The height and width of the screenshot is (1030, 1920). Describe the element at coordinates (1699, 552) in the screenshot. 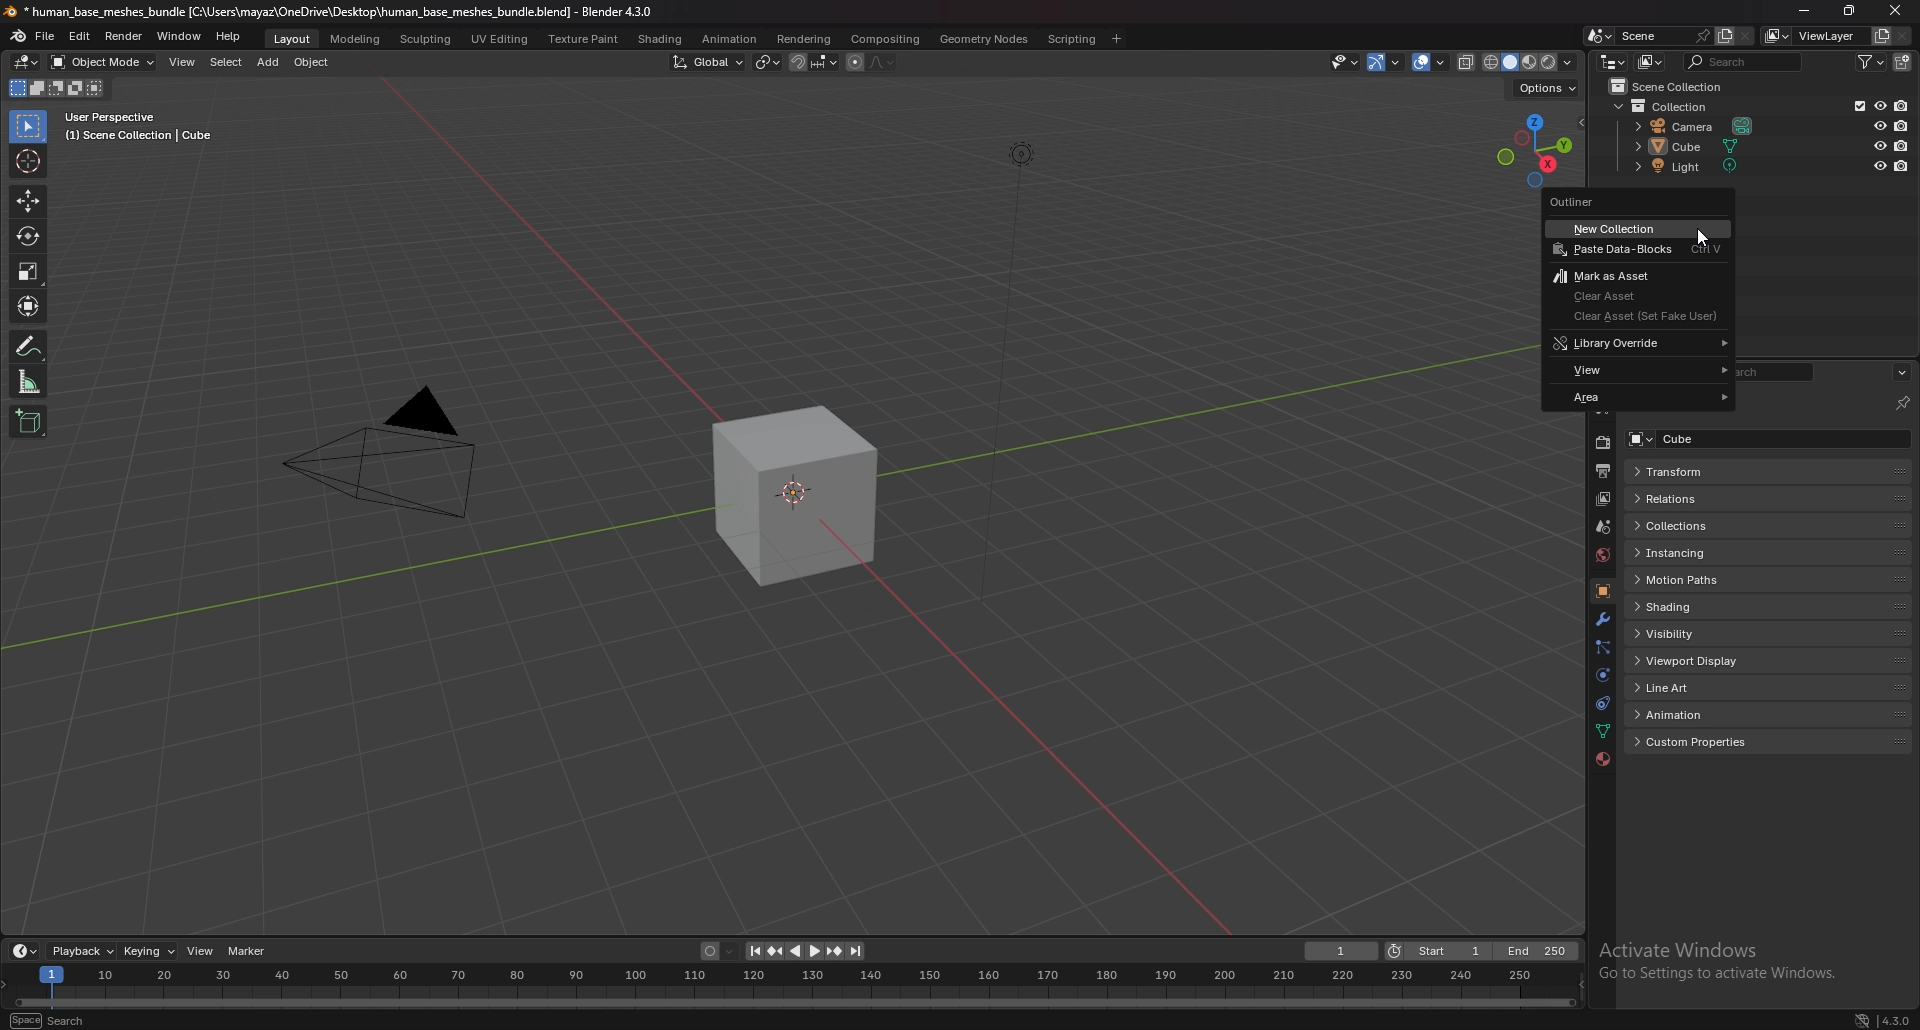

I see `instancing` at that location.